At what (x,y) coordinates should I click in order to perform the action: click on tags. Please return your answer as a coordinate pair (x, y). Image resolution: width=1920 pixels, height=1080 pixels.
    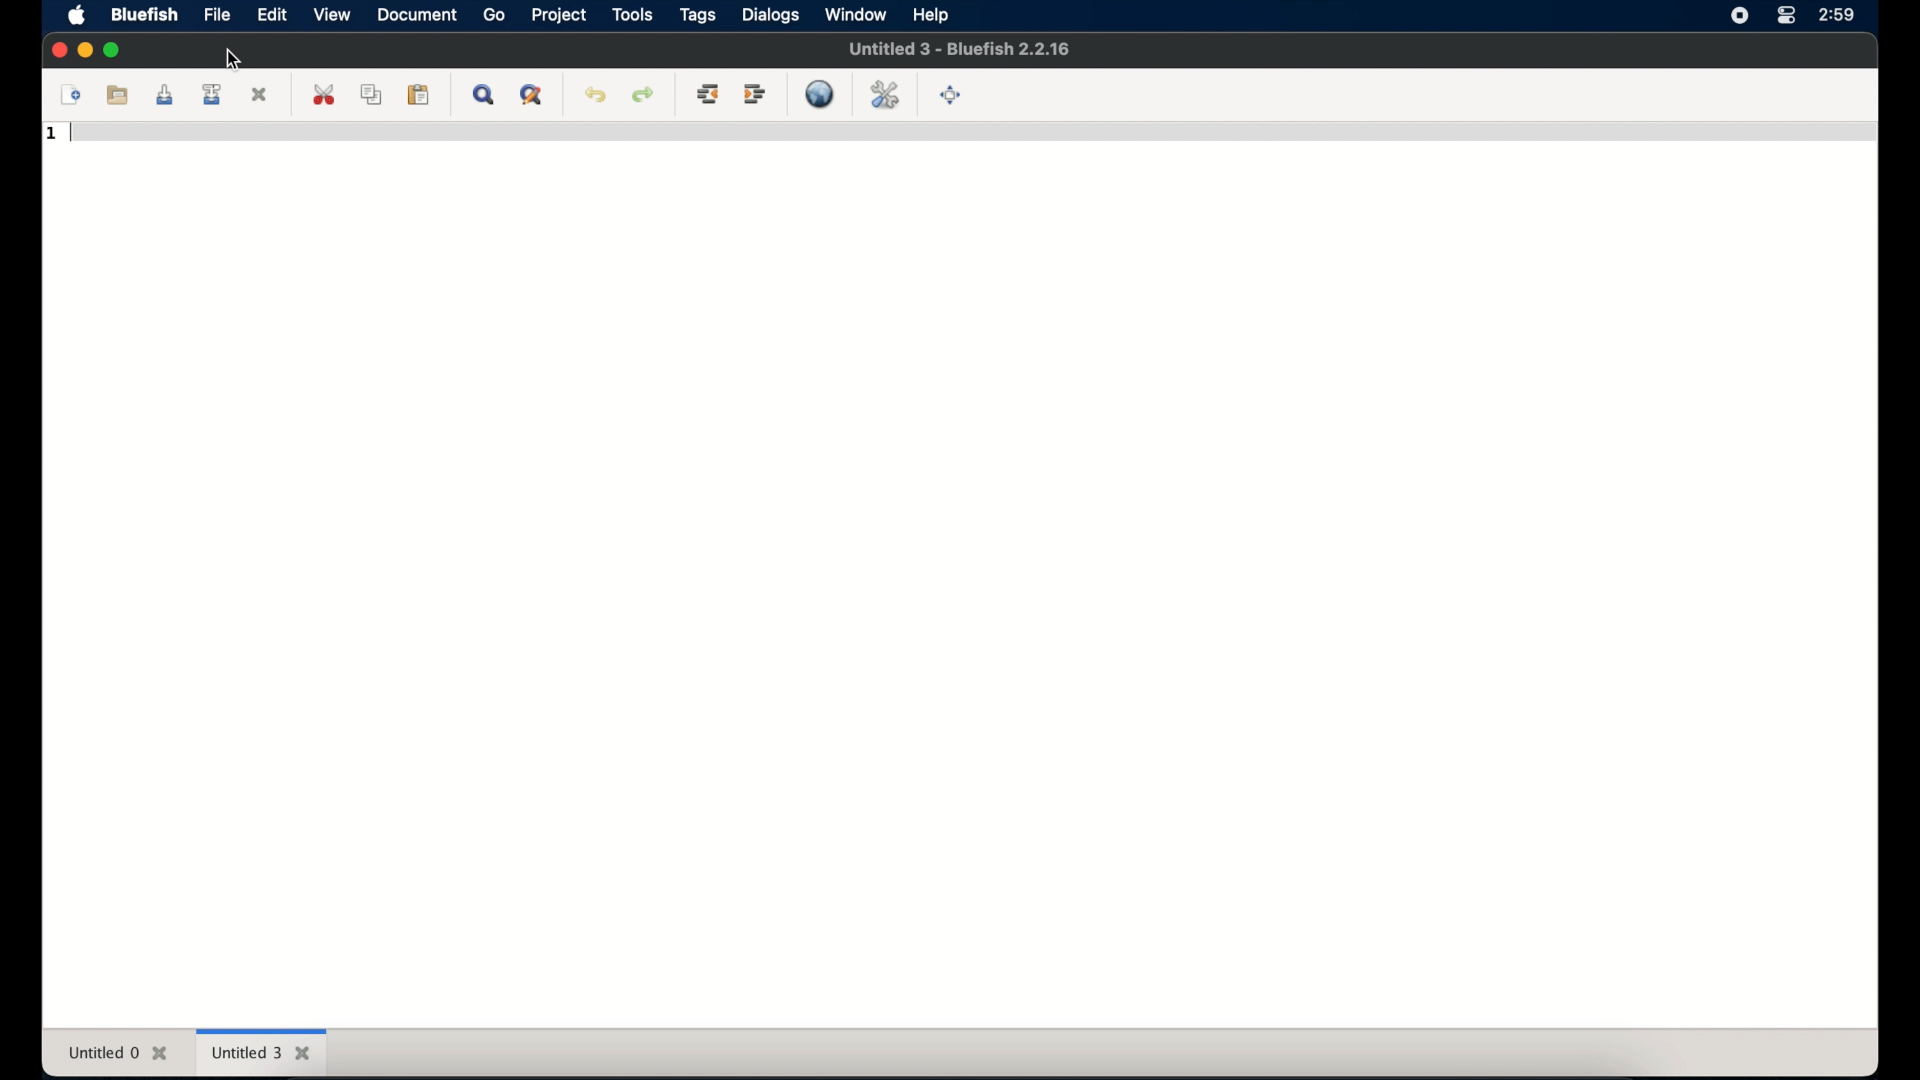
    Looking at the image, I should click on (699, 14).